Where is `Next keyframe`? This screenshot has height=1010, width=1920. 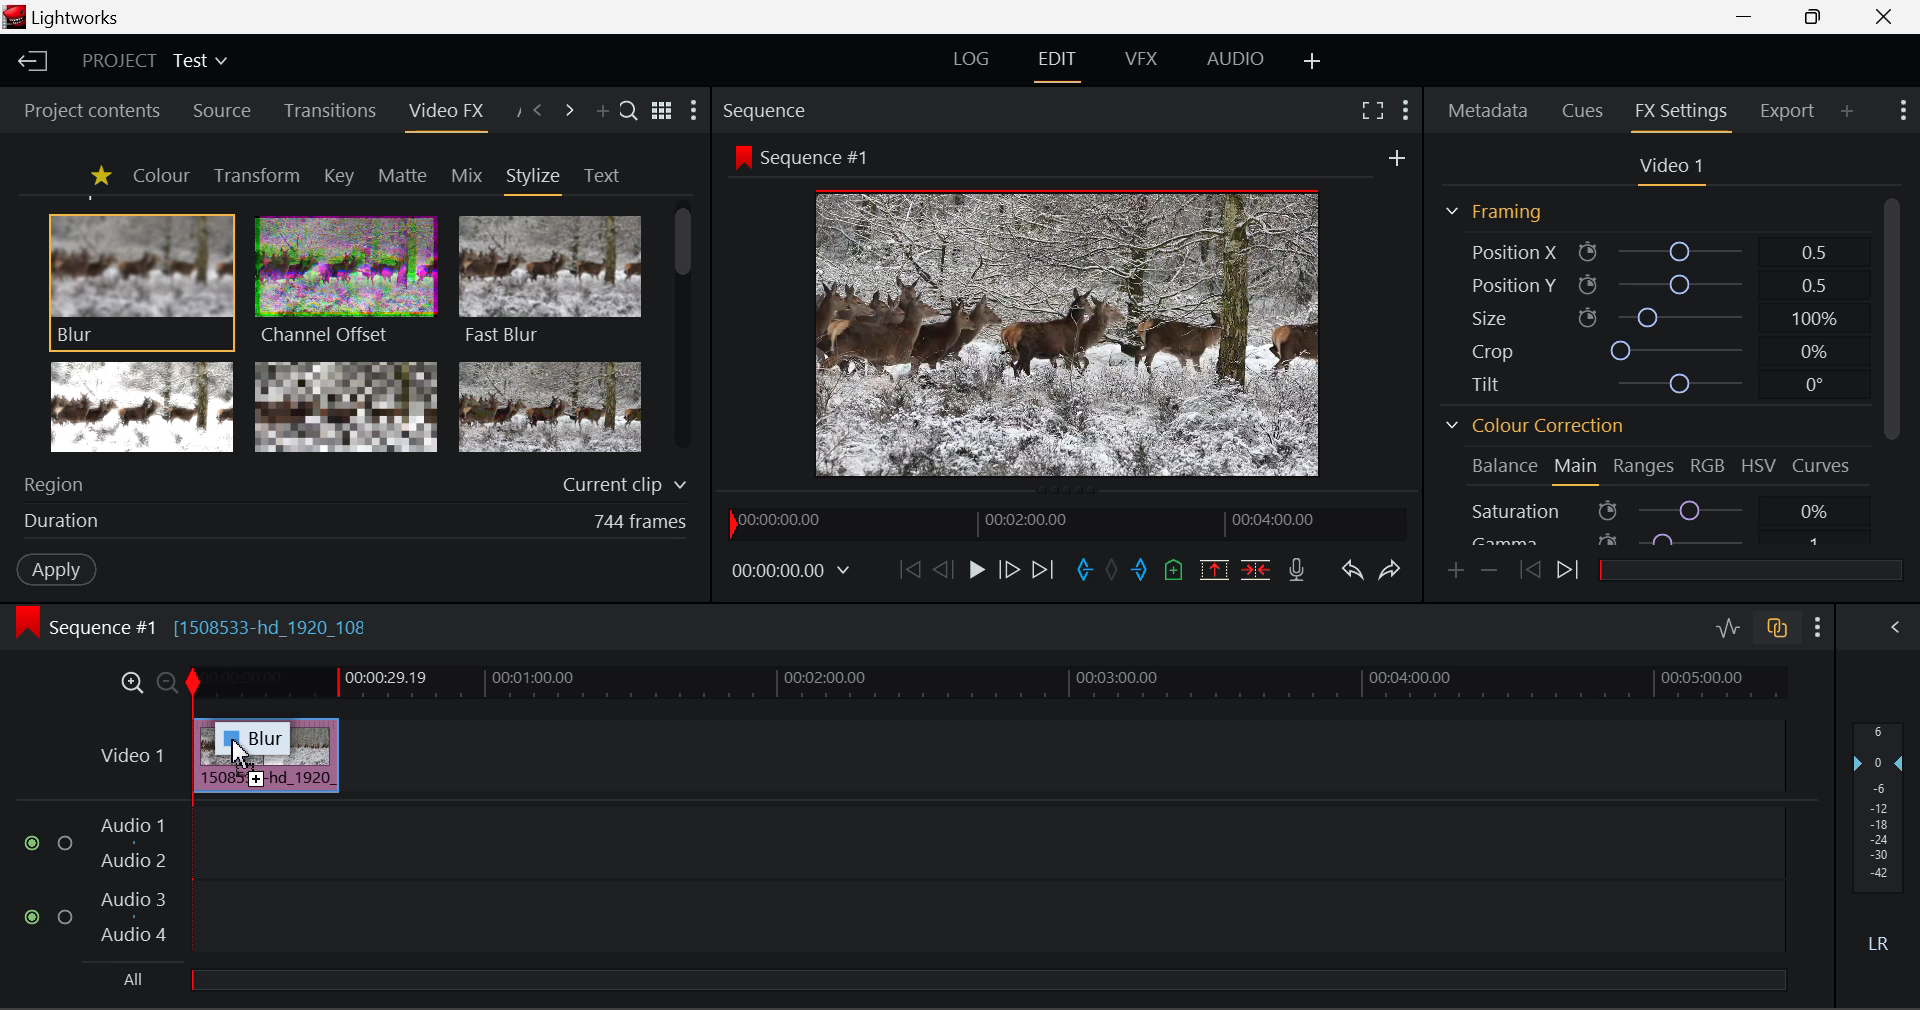
Next keyframe is located at coordinates (1568, 574).